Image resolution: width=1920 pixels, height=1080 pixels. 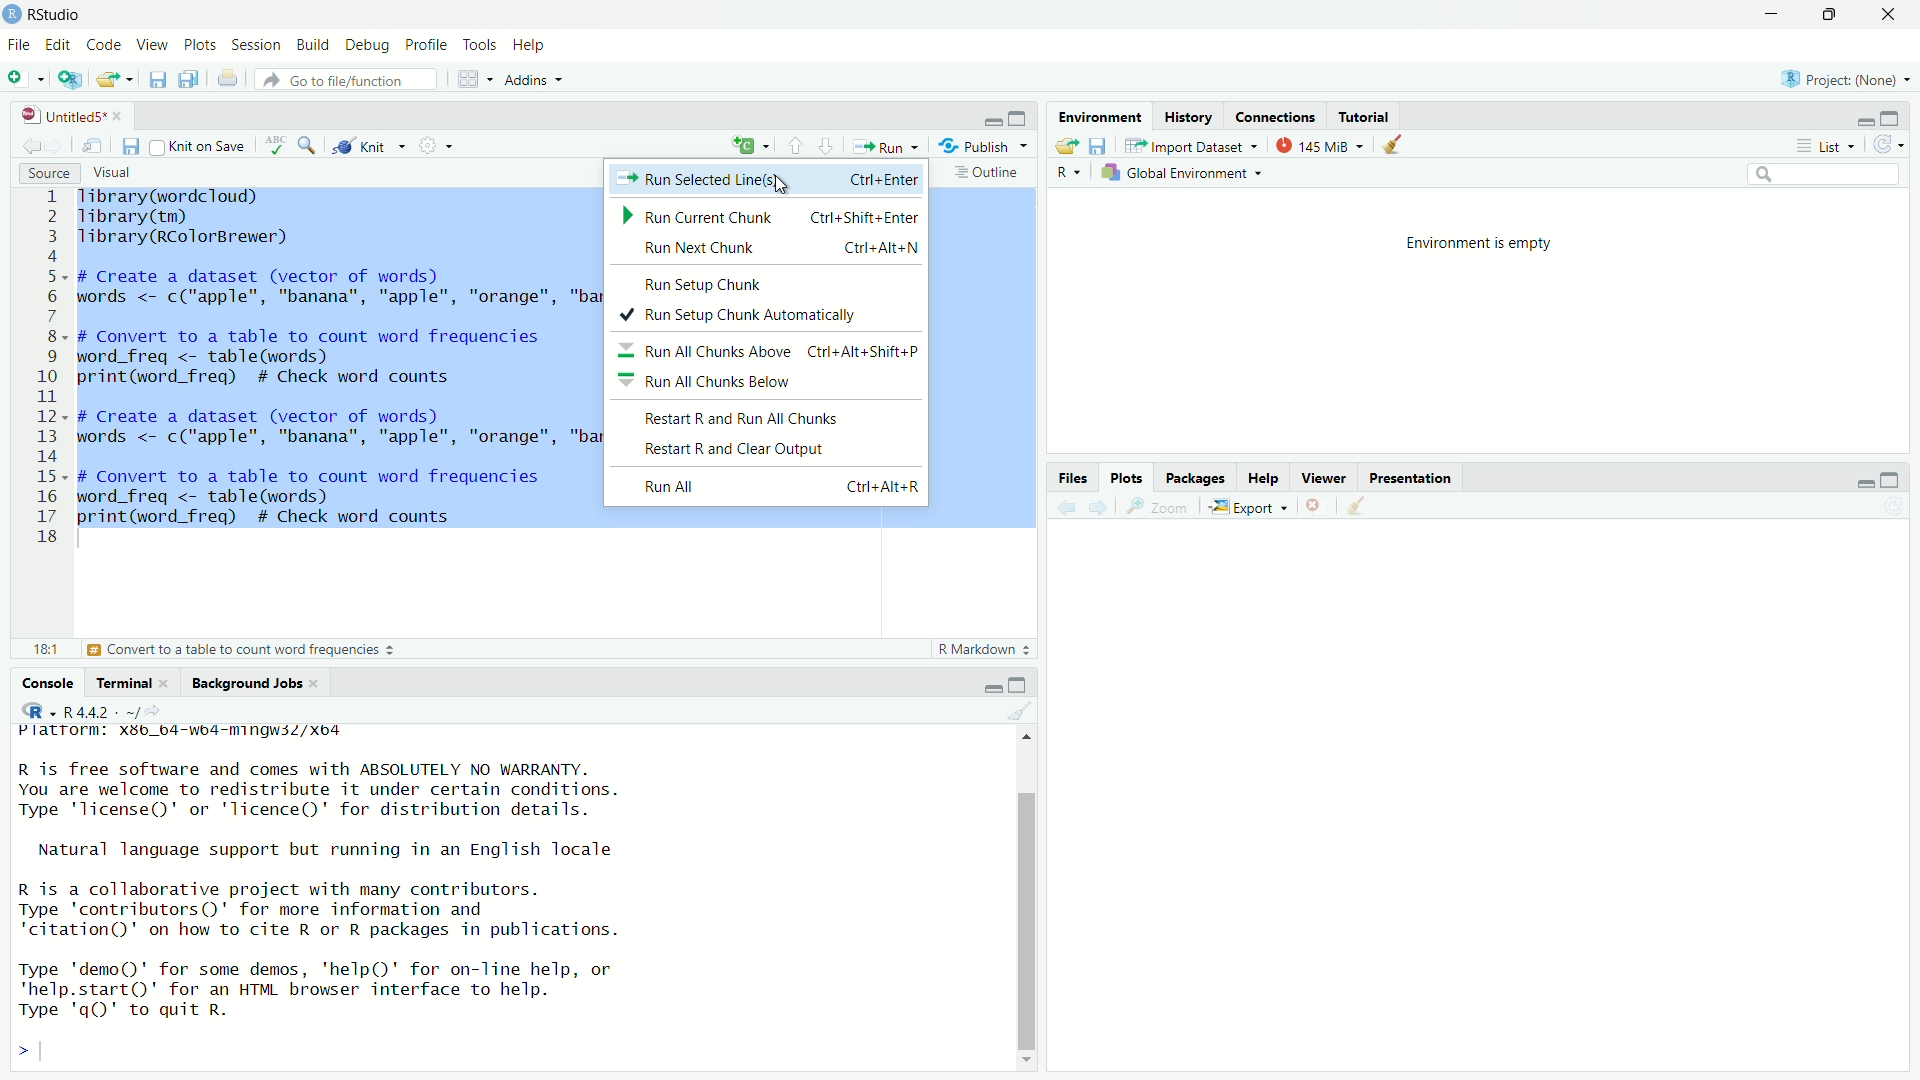 What do you see at coordinates (41, 648) in the screenshot?
I see `18:1` at bounding box center [41, 648].